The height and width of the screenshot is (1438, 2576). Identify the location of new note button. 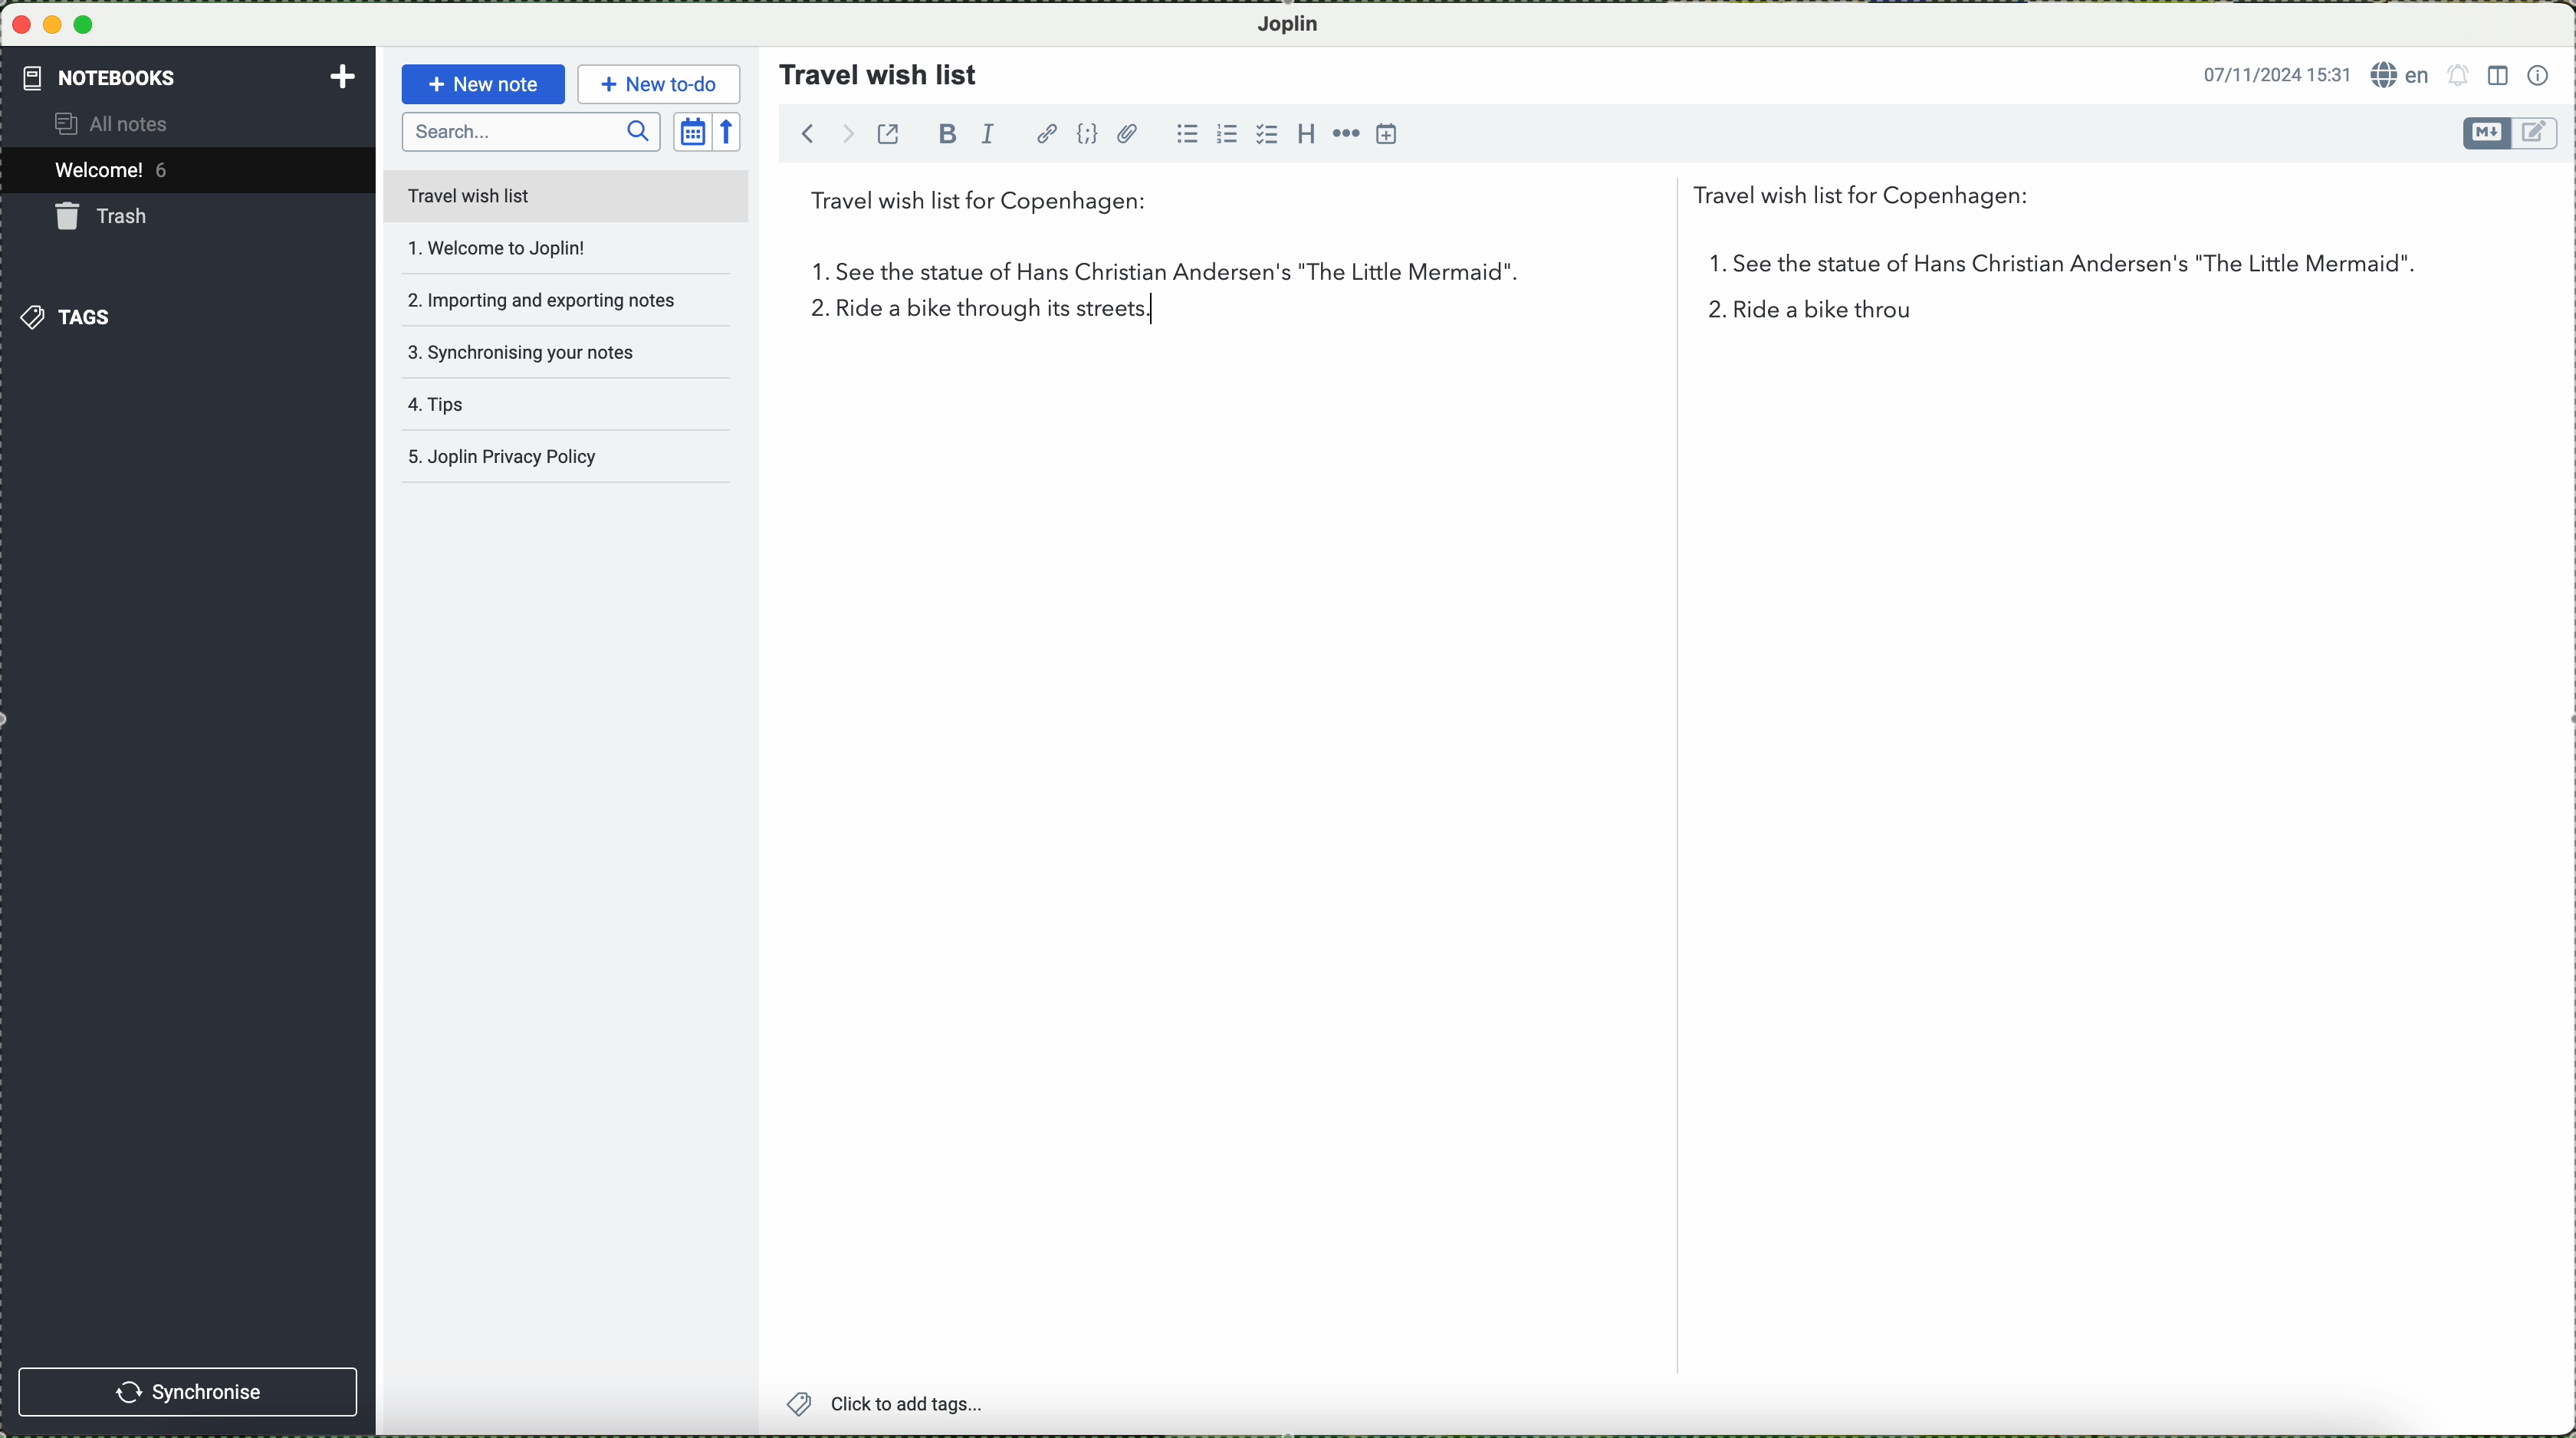
(480, 84).